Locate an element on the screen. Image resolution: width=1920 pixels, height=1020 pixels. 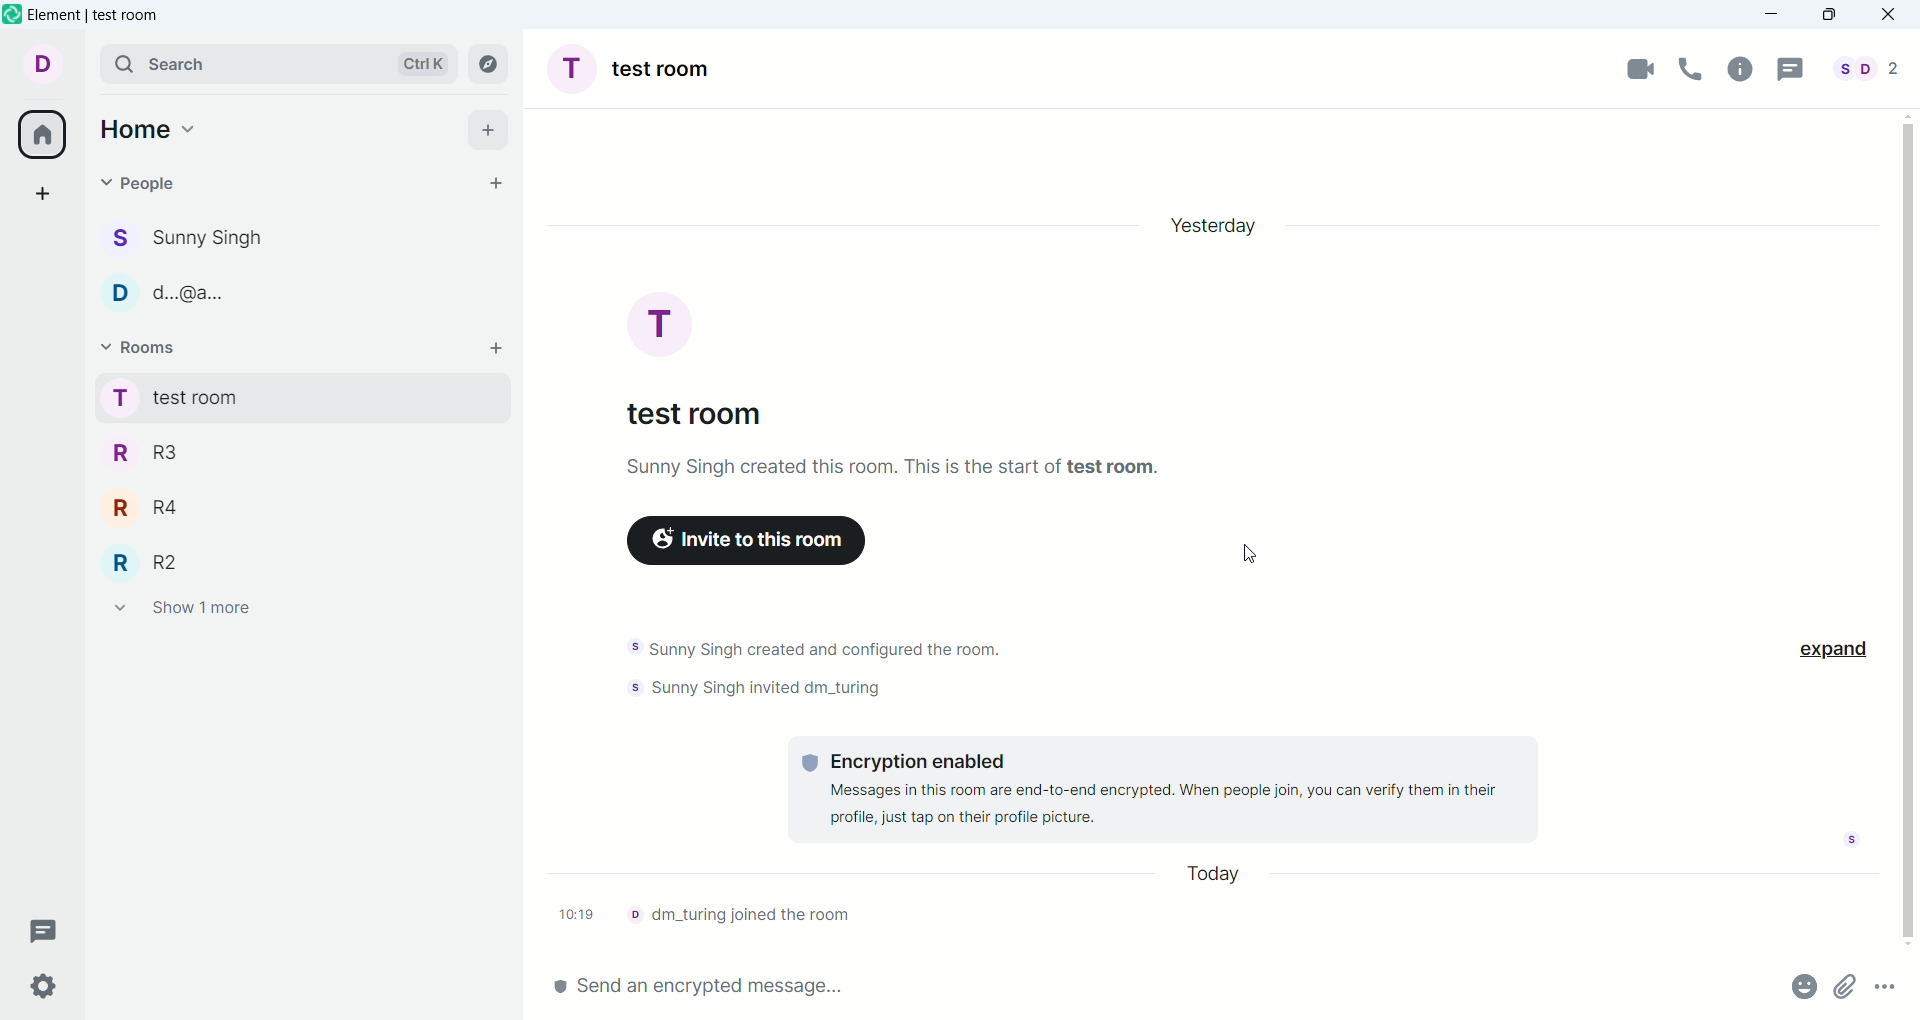
R2 is located at coordinates (299, 557).